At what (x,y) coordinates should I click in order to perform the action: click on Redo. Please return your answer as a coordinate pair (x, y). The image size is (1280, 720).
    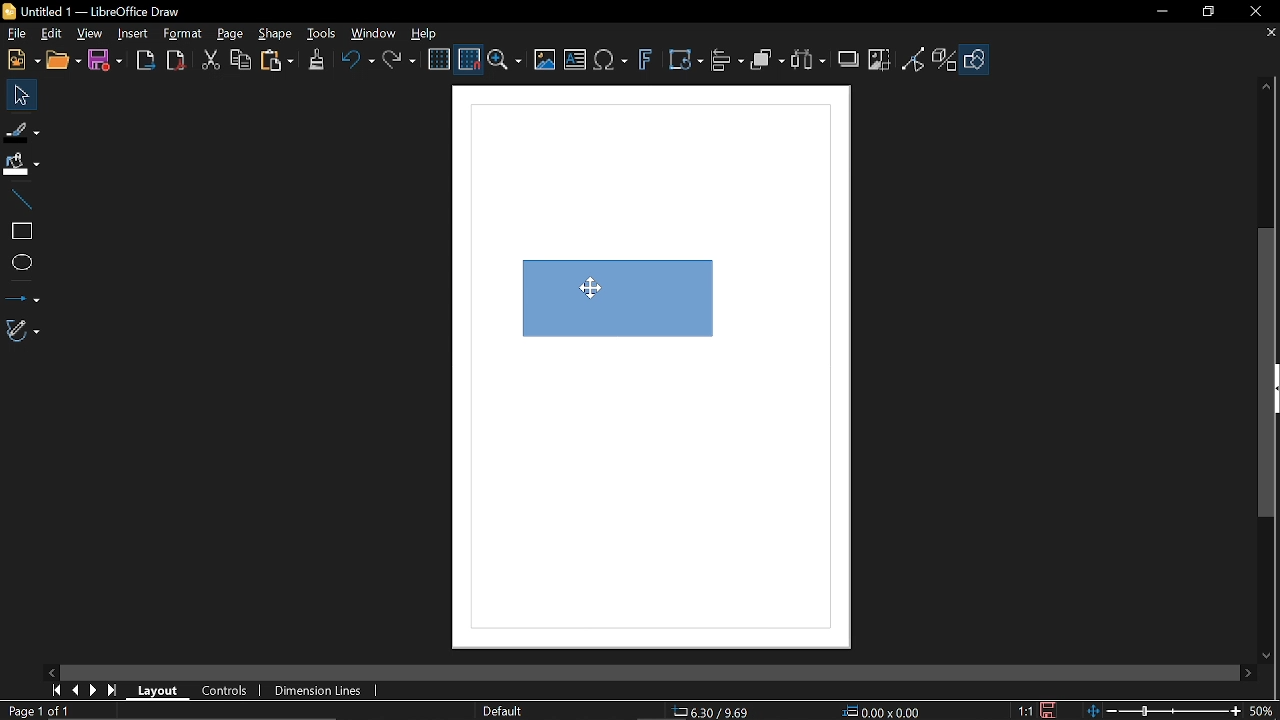
    Looking at the image, I should click on (398, 62).